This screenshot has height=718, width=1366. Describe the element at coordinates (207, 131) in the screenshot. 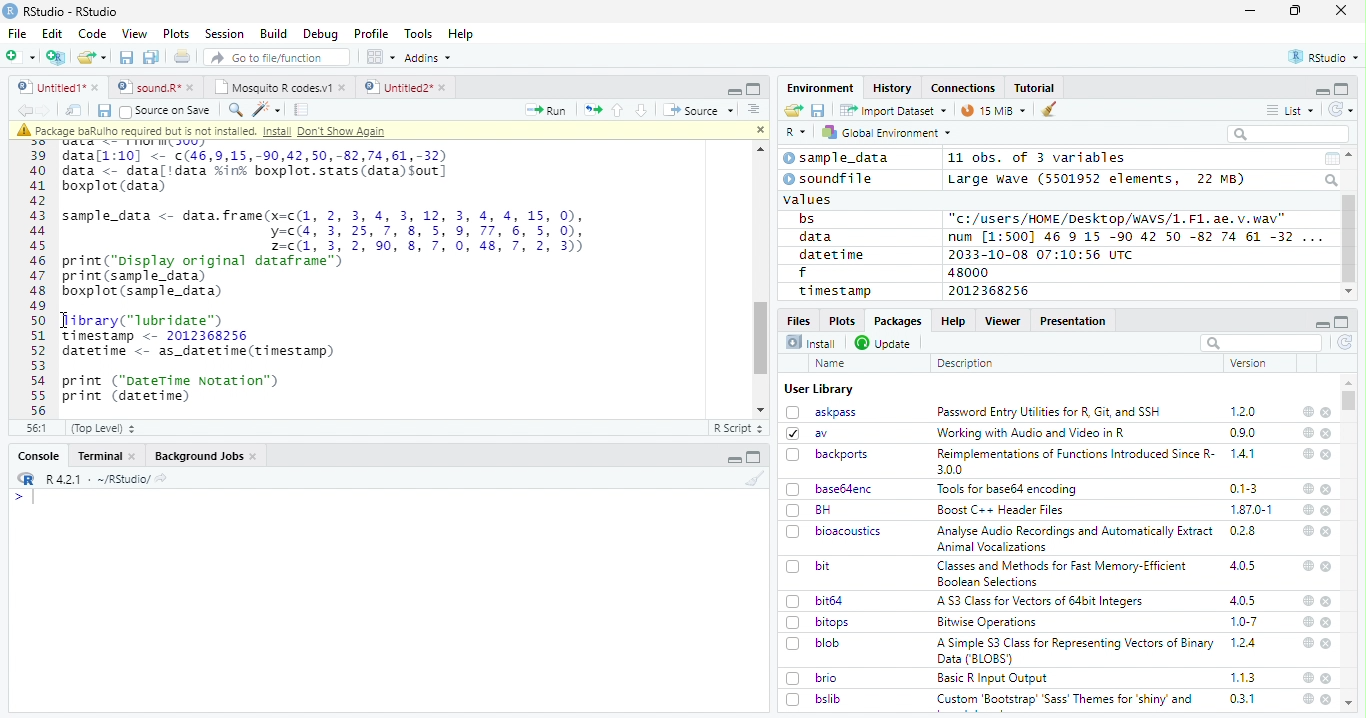

I see `package baRulho required but is not installed. Intall Don't show again.` at that location.